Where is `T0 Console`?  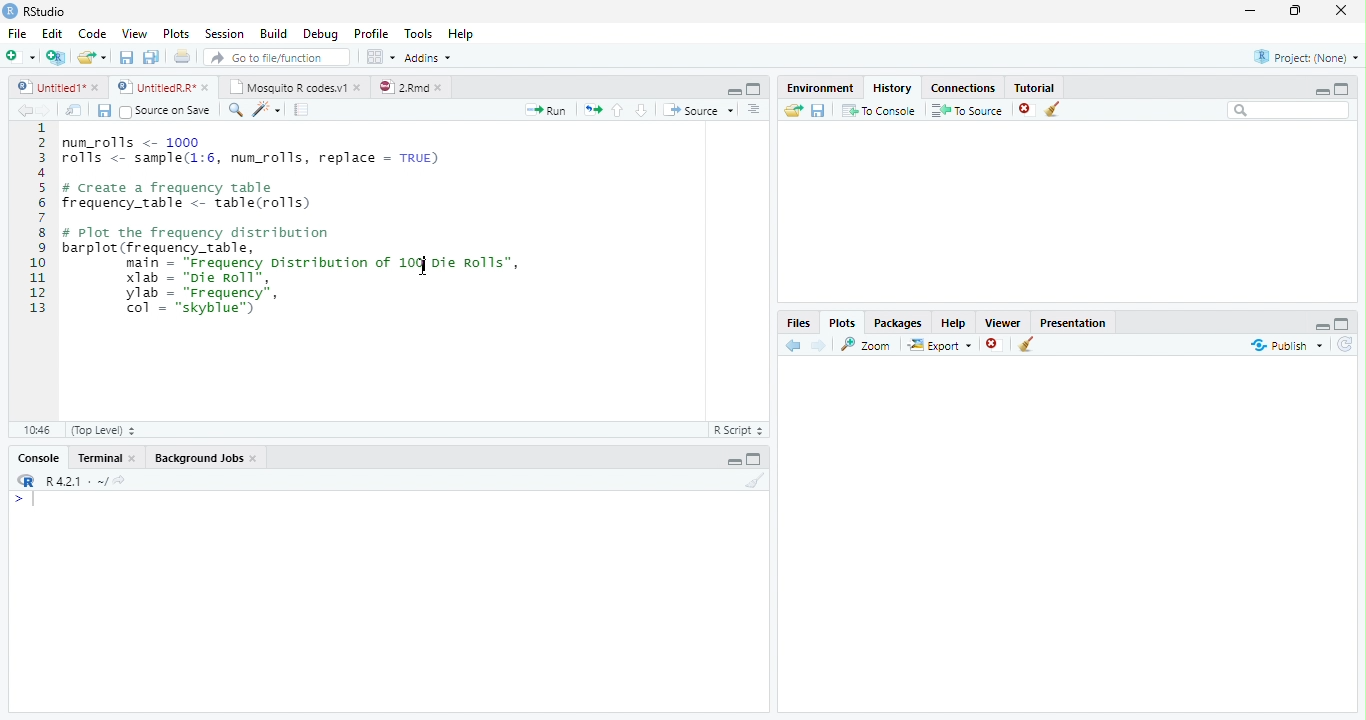 T0 Console is located at coordinates (878, 109).